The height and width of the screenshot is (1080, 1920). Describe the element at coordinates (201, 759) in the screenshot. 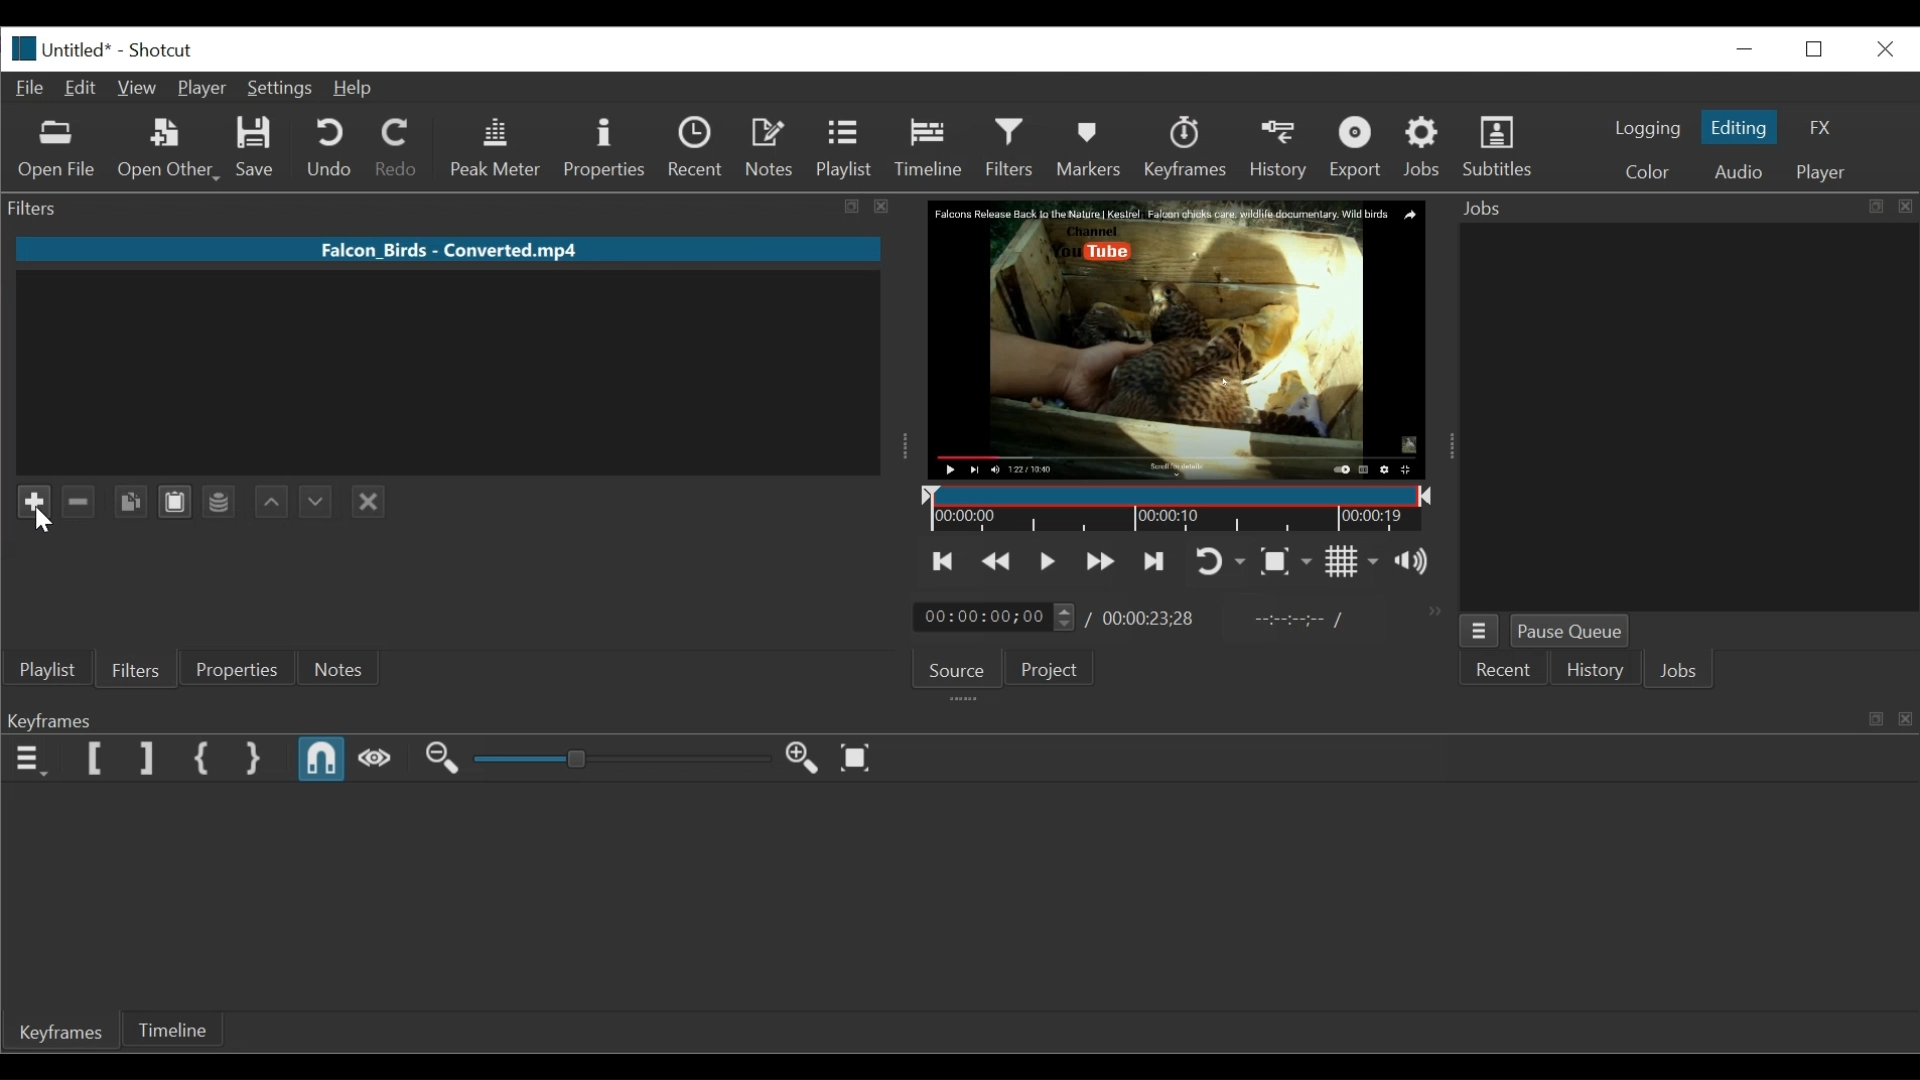

I see `Set First Simple Keyframe` at that location.